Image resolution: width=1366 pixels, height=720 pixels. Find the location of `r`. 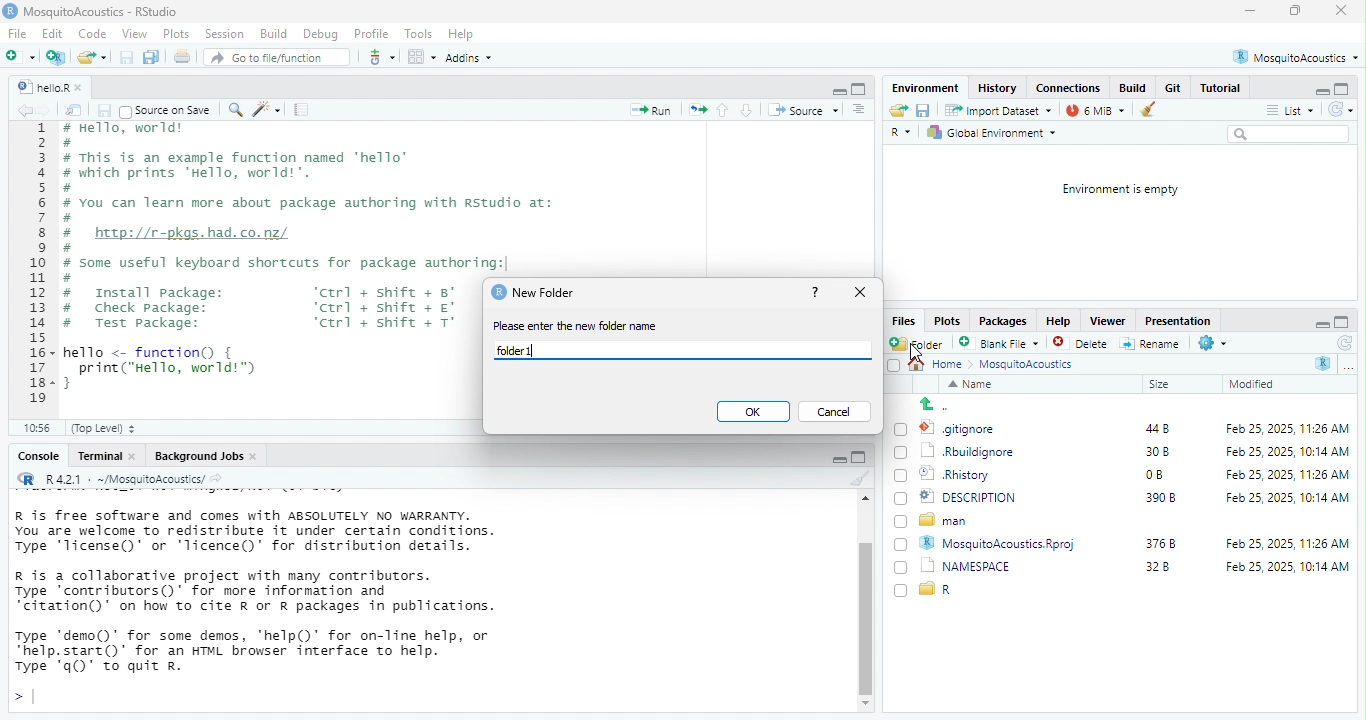

r is located at coordinates (946, 590).